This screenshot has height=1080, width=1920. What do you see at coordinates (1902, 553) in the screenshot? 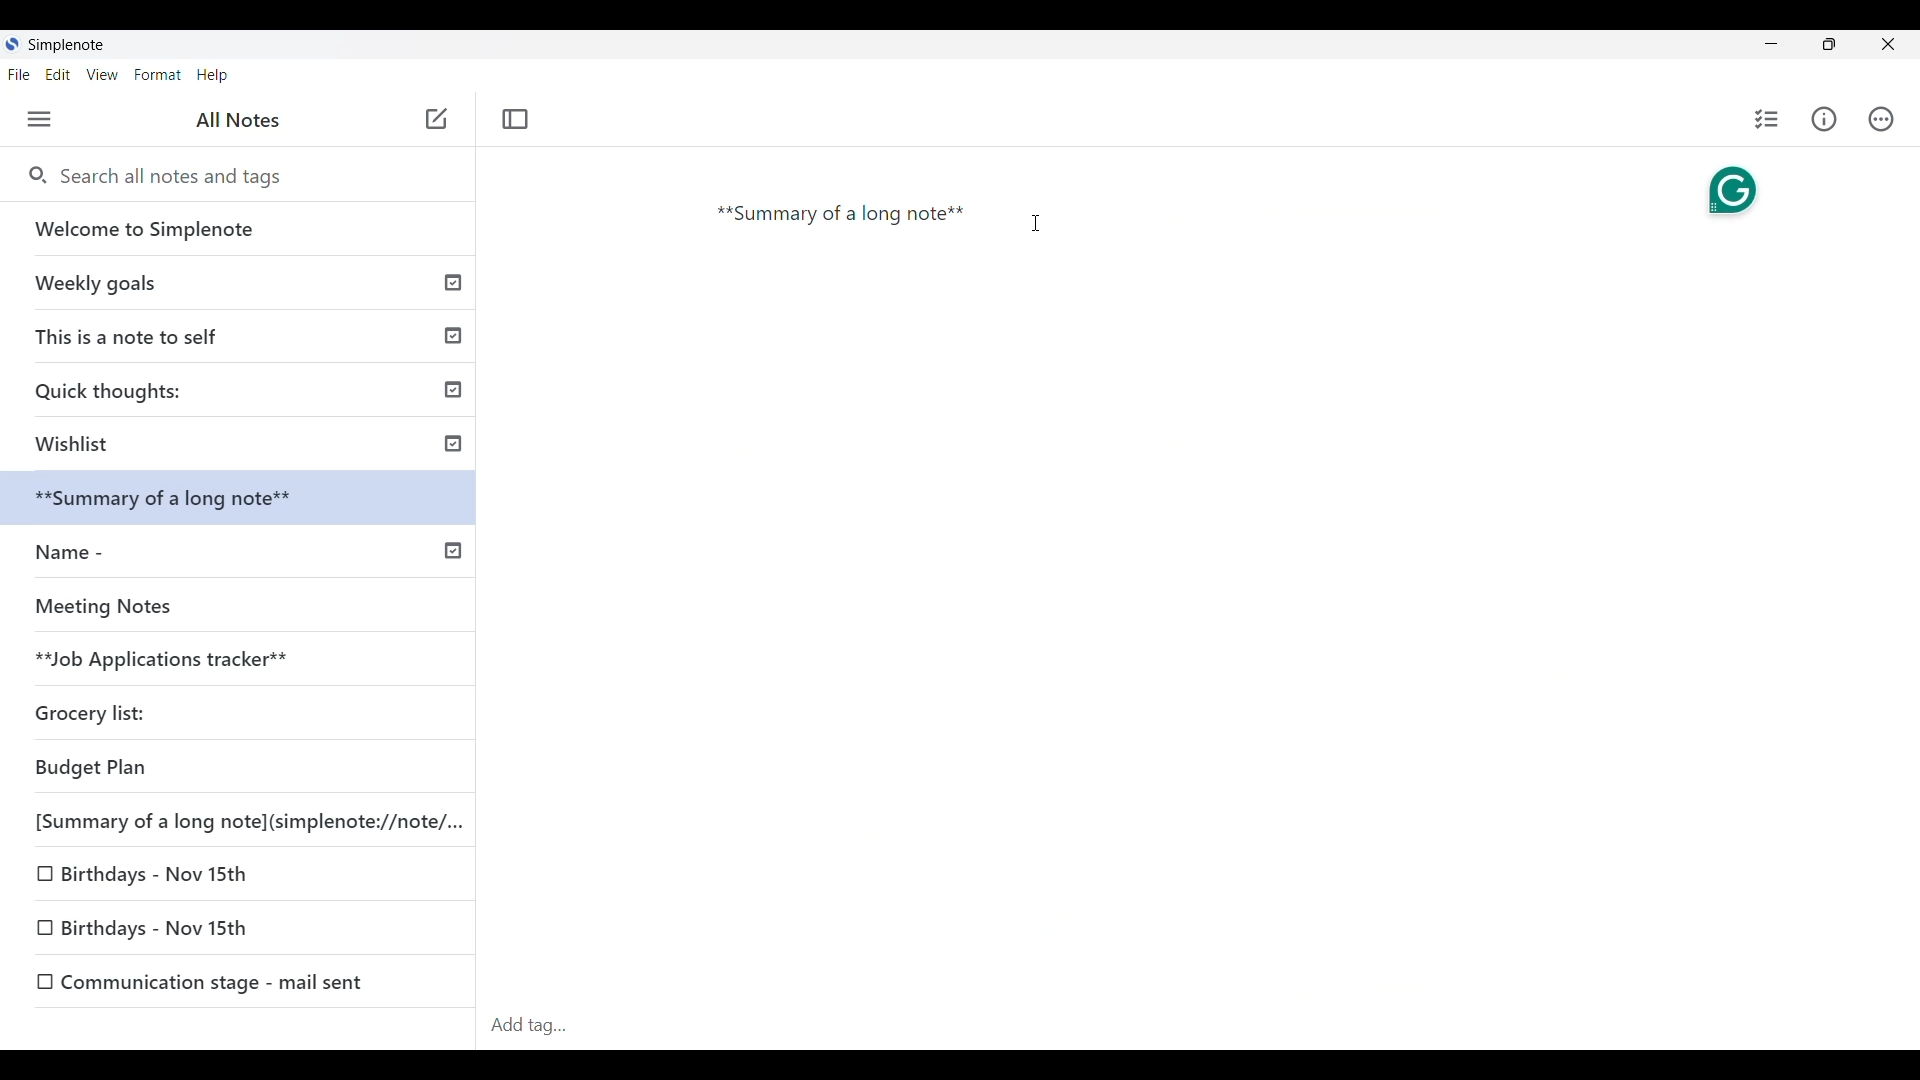
I see `Vertical scroll bar` at bounding box center [1902, 553].